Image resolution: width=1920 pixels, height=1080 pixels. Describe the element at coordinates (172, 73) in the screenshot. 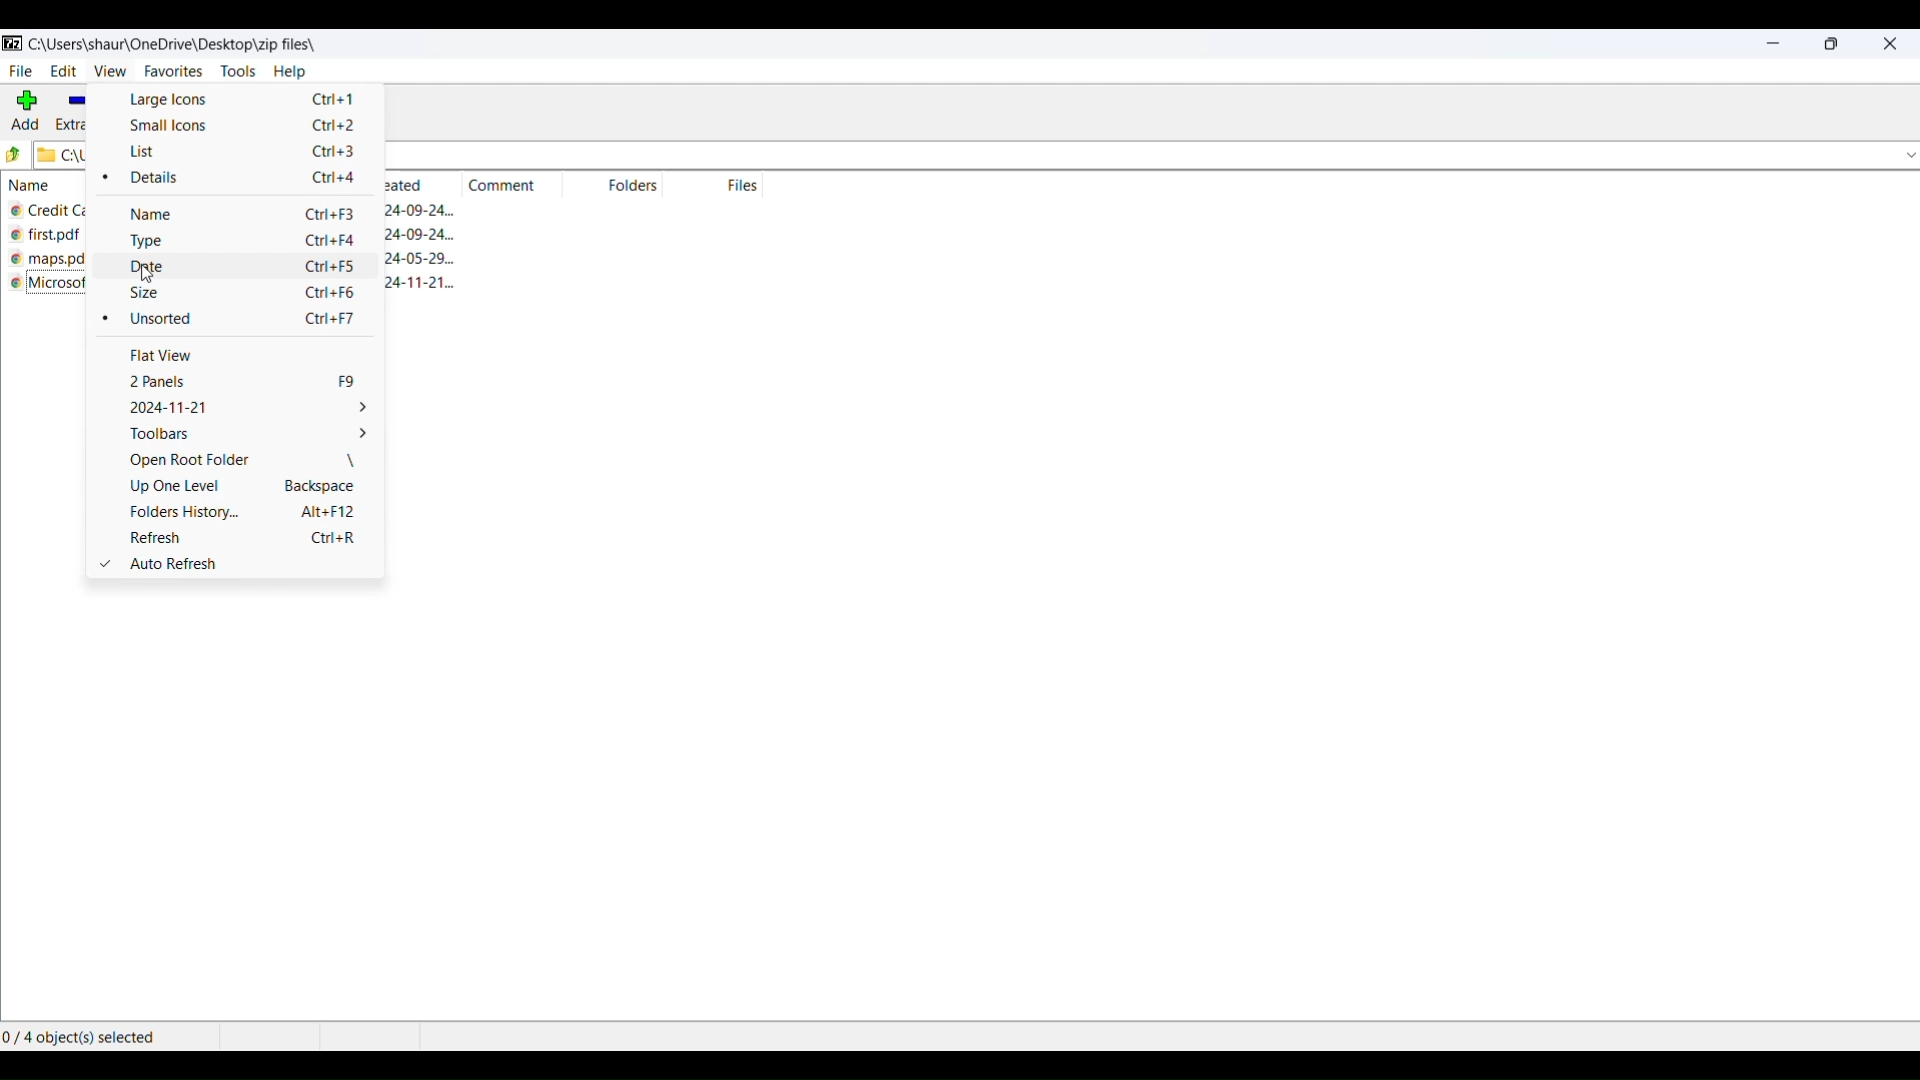

I see `favorites` at that location.